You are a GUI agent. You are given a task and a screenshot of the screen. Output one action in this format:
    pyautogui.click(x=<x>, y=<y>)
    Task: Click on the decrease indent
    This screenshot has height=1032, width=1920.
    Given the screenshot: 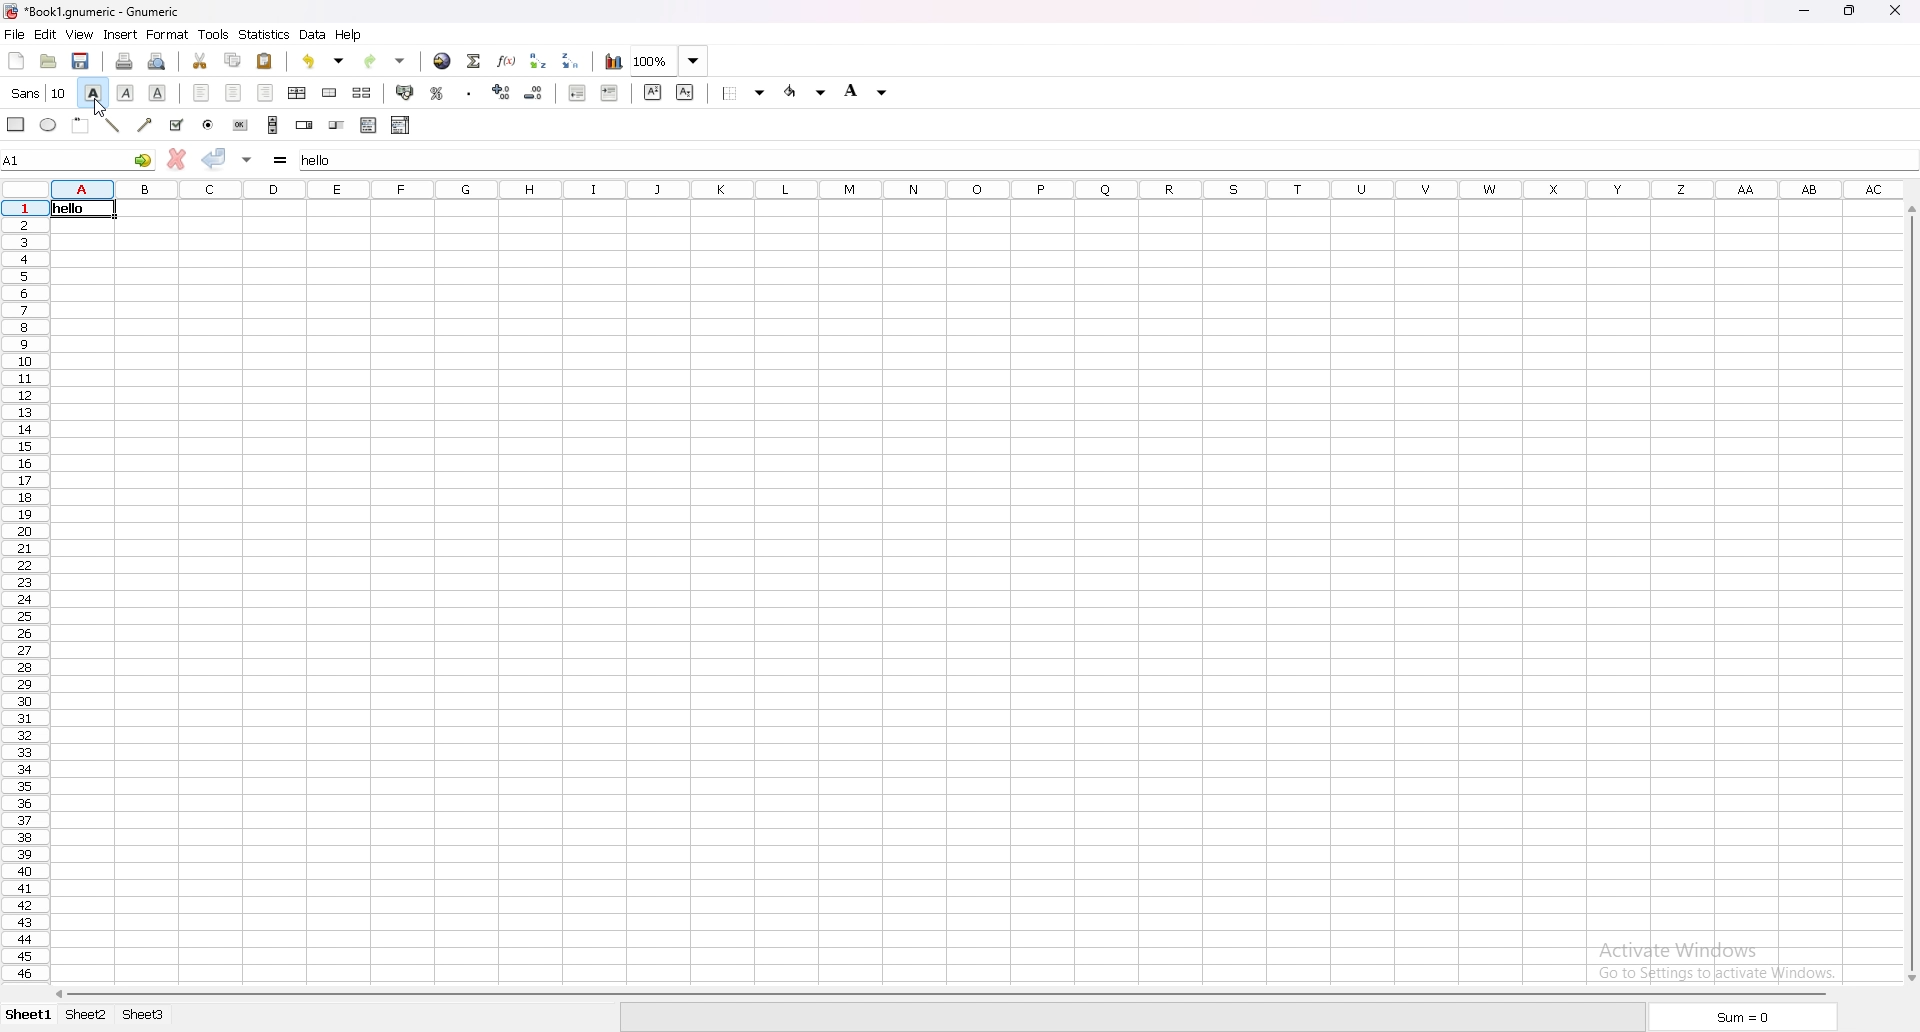 What is the action you would take?
    pyautogui.click(x=578, y=92)
    